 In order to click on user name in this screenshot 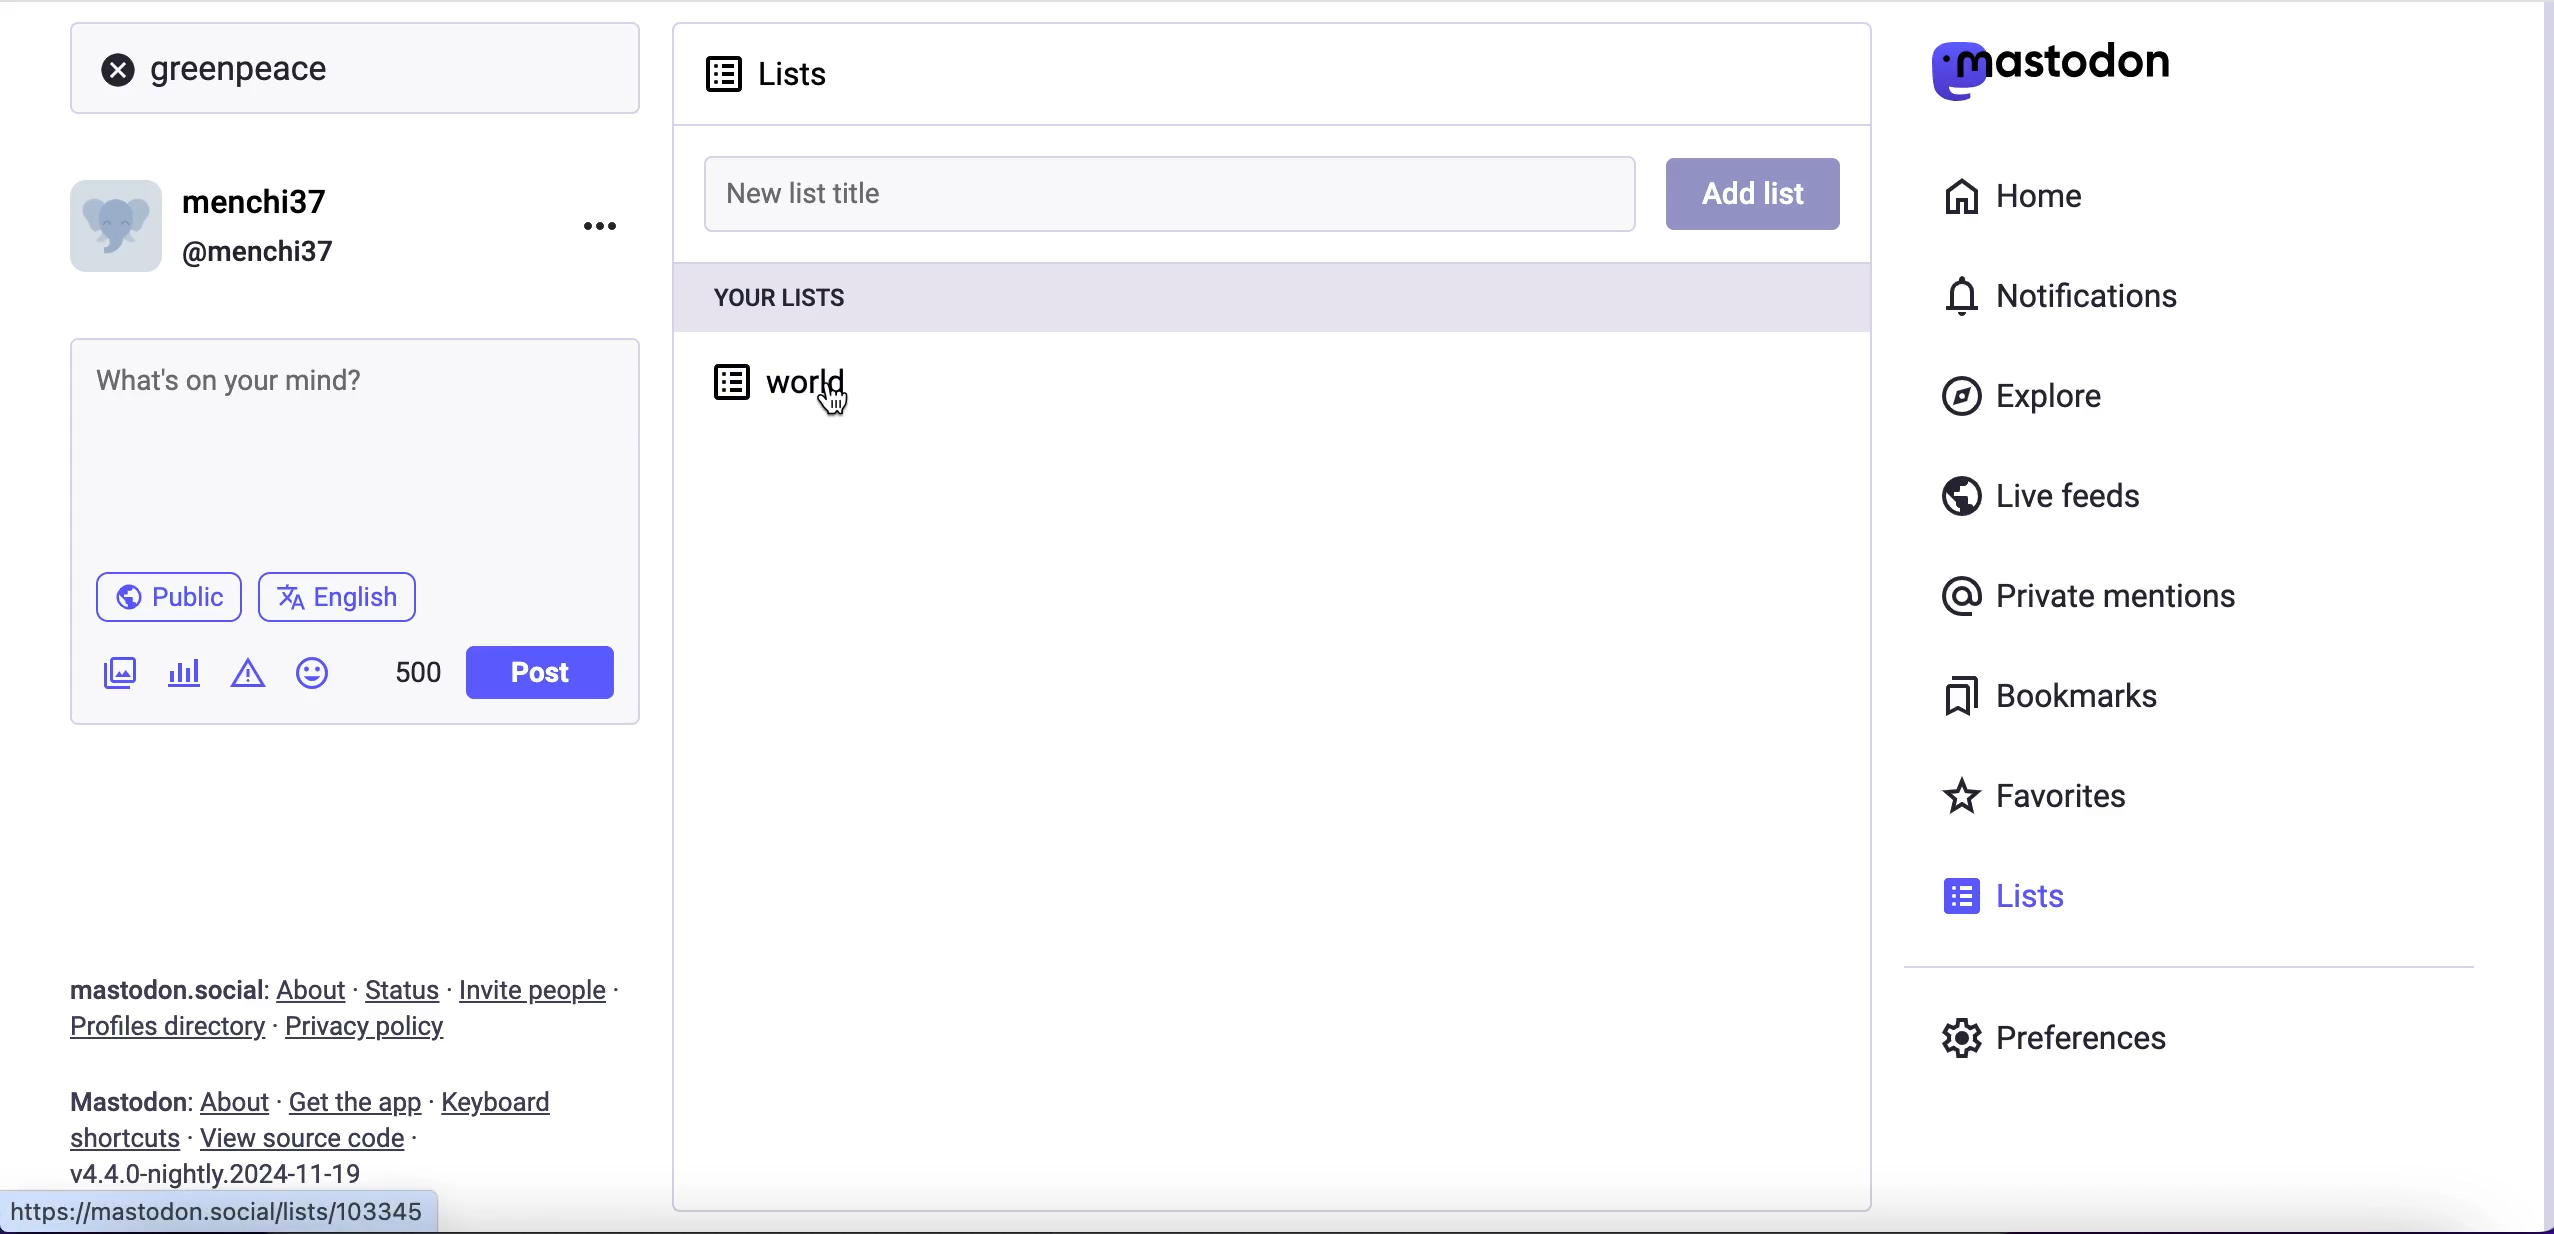, I will do `click(219, 223)`.